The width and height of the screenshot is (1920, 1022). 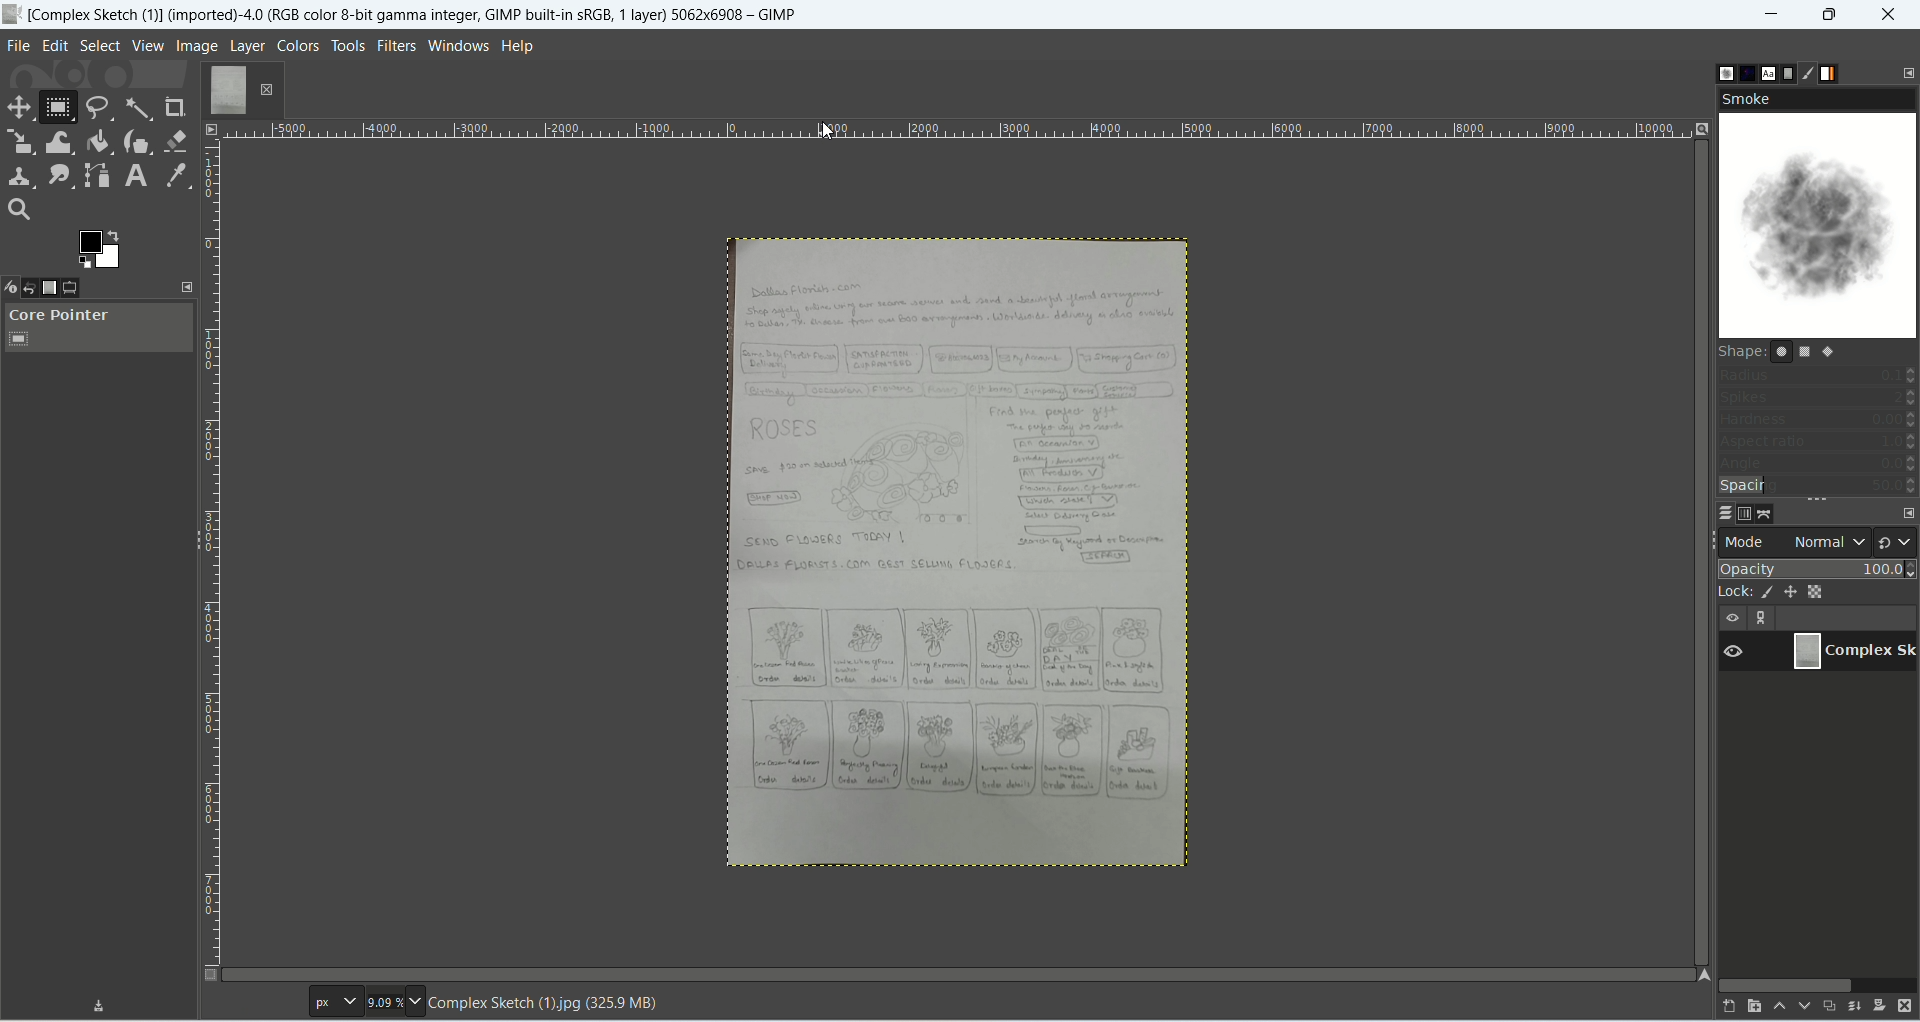 I want to click on pt, so click(x=332, y=1000).